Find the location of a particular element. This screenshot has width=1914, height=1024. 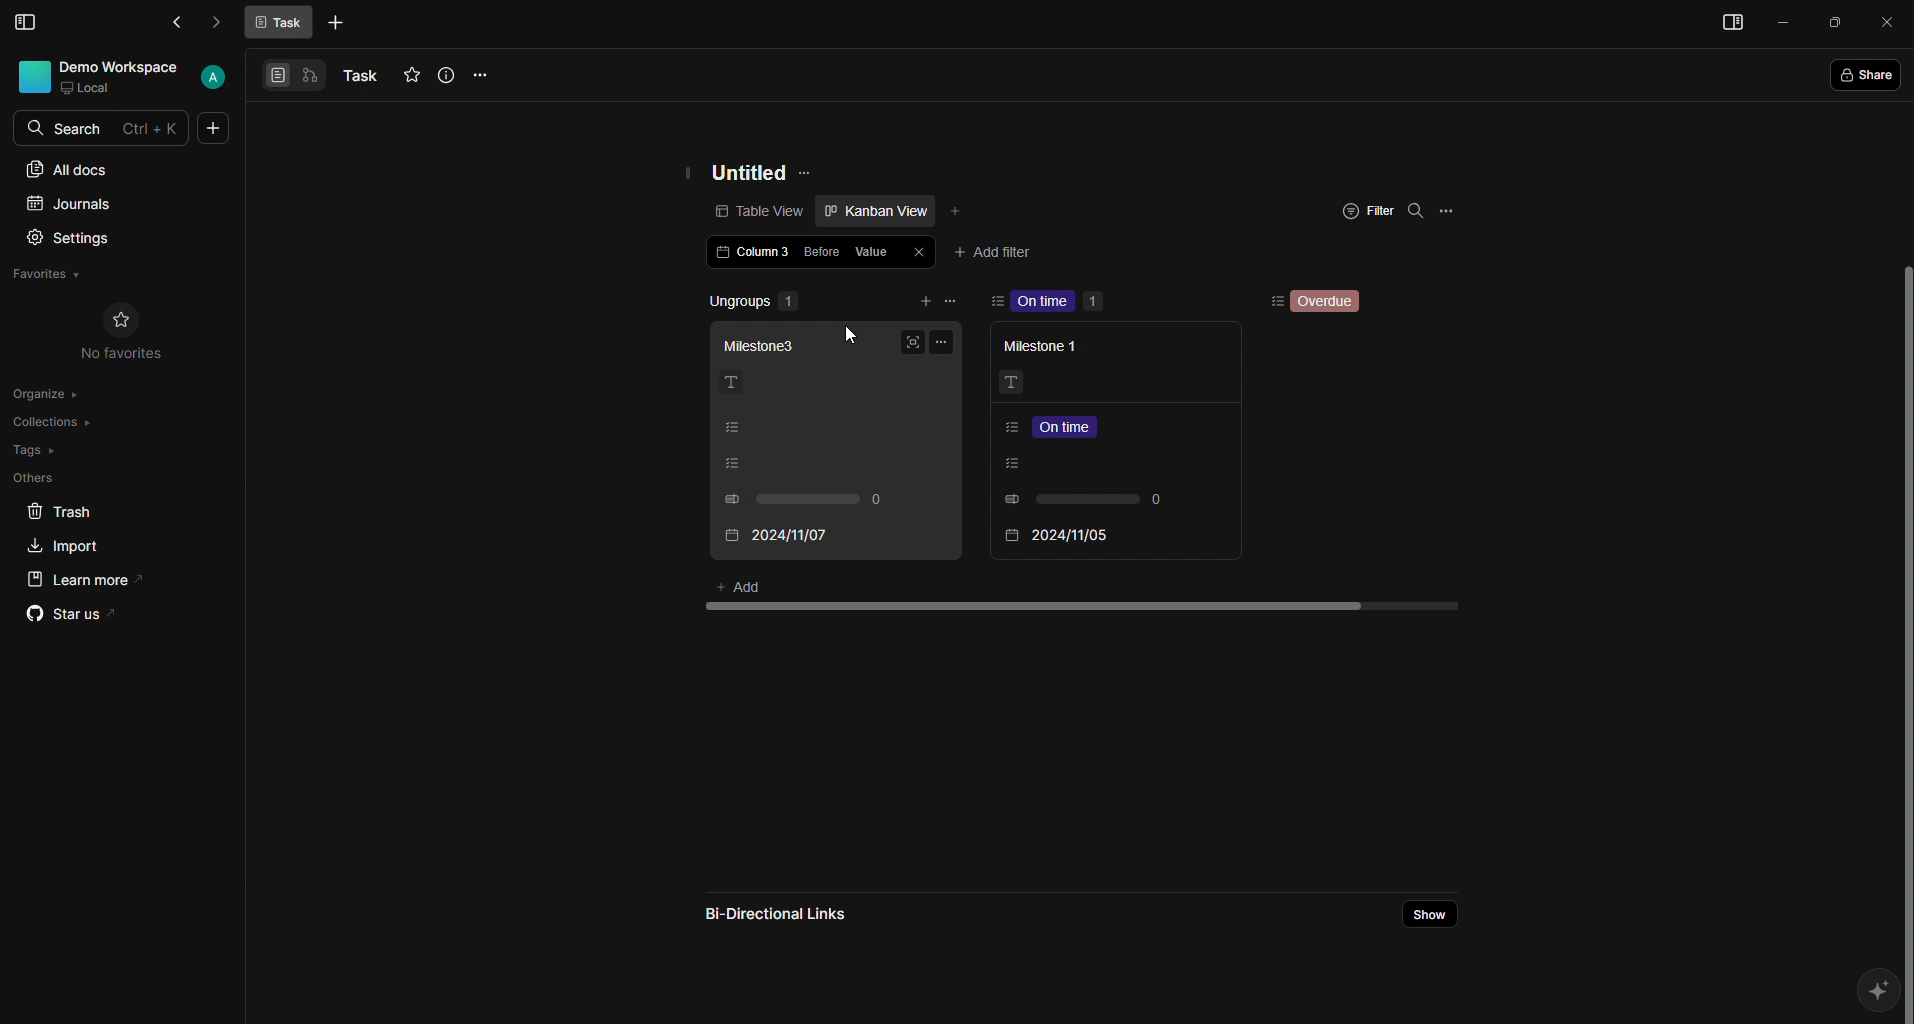

Task is located at coordinates (279, 23).